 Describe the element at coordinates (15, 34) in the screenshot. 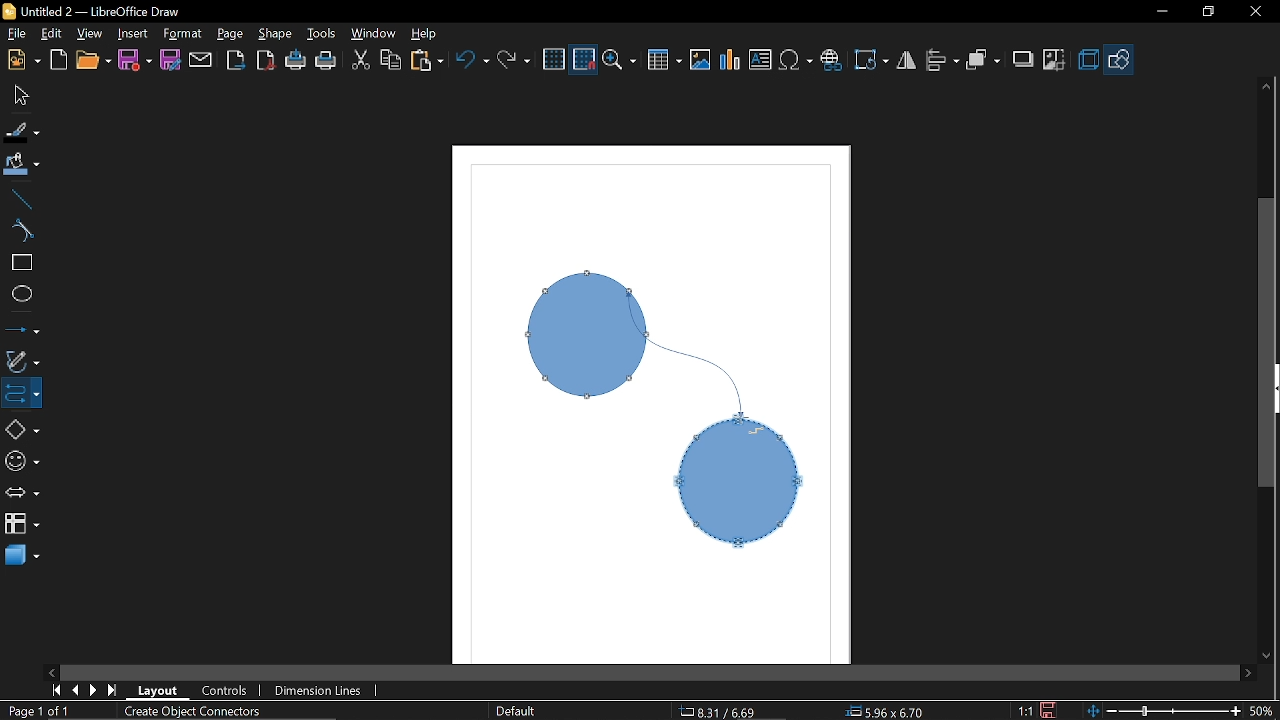

I see `file ` at that location.